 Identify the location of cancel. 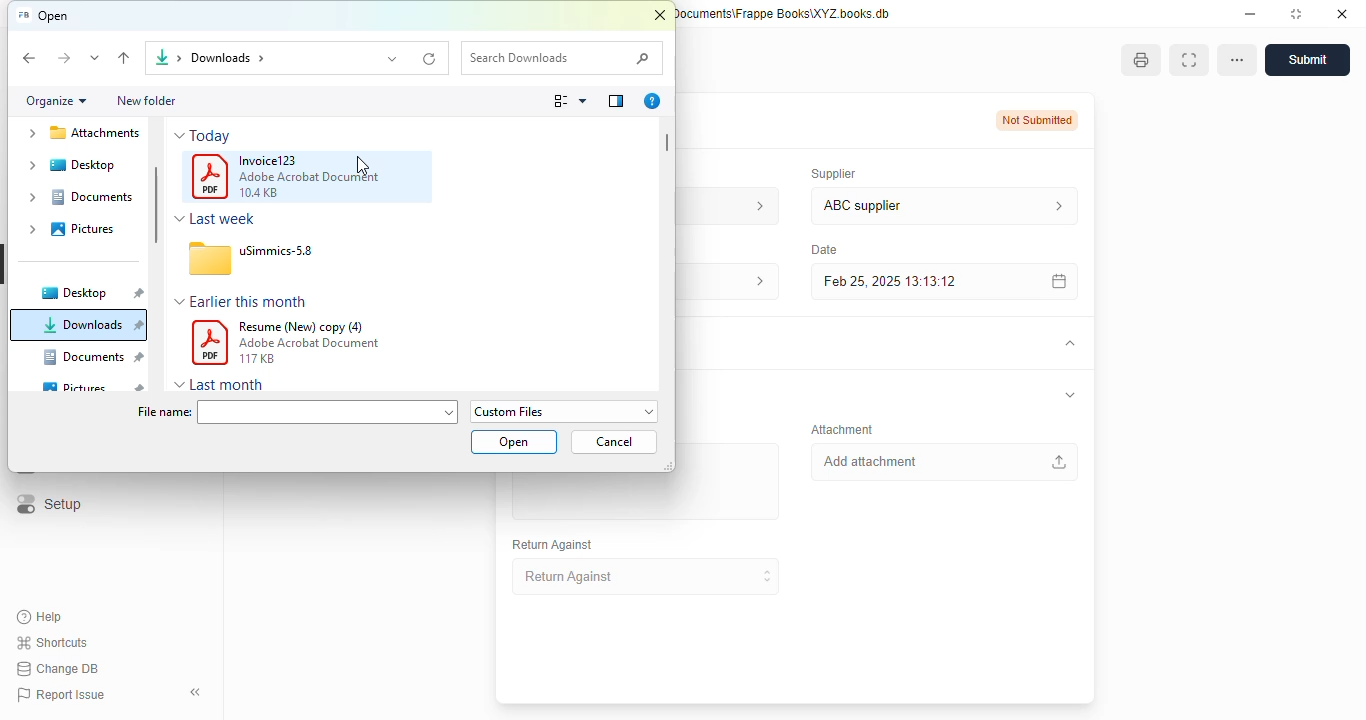
(614, 441).